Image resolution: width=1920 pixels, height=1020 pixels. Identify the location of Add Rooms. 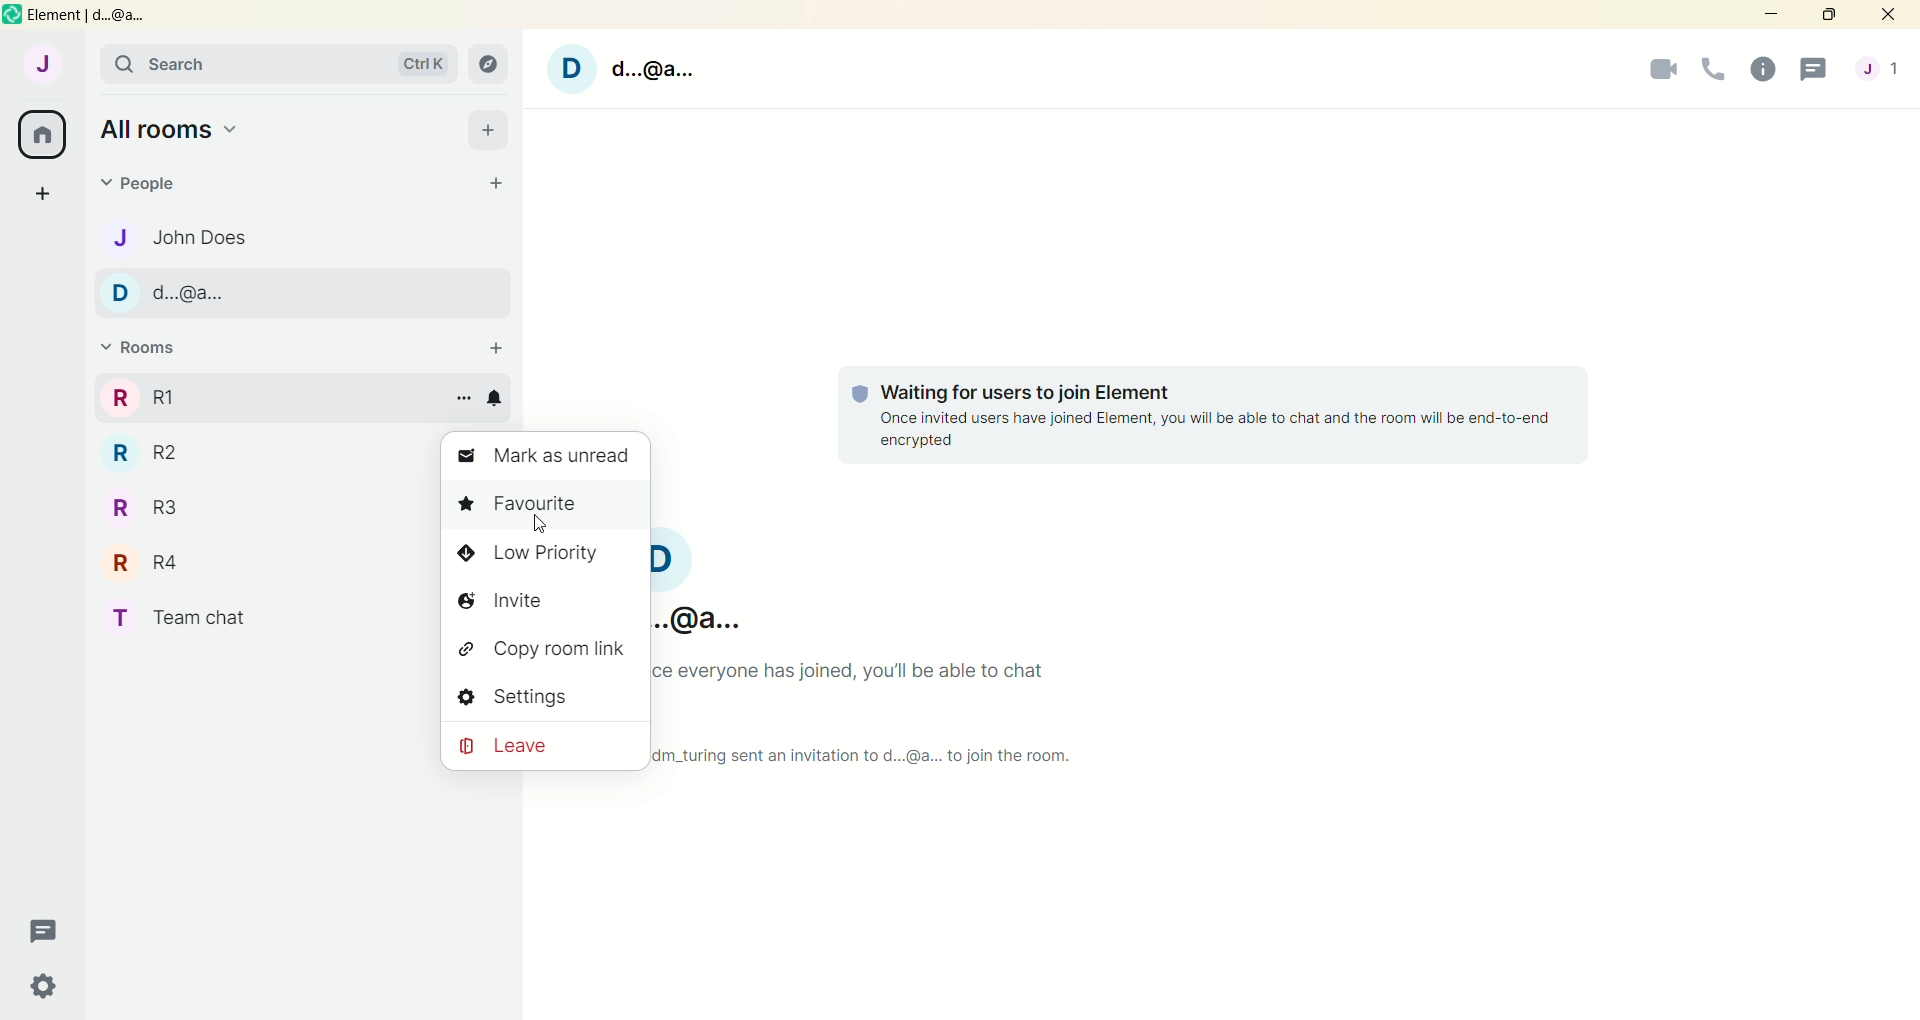
(502, 351).